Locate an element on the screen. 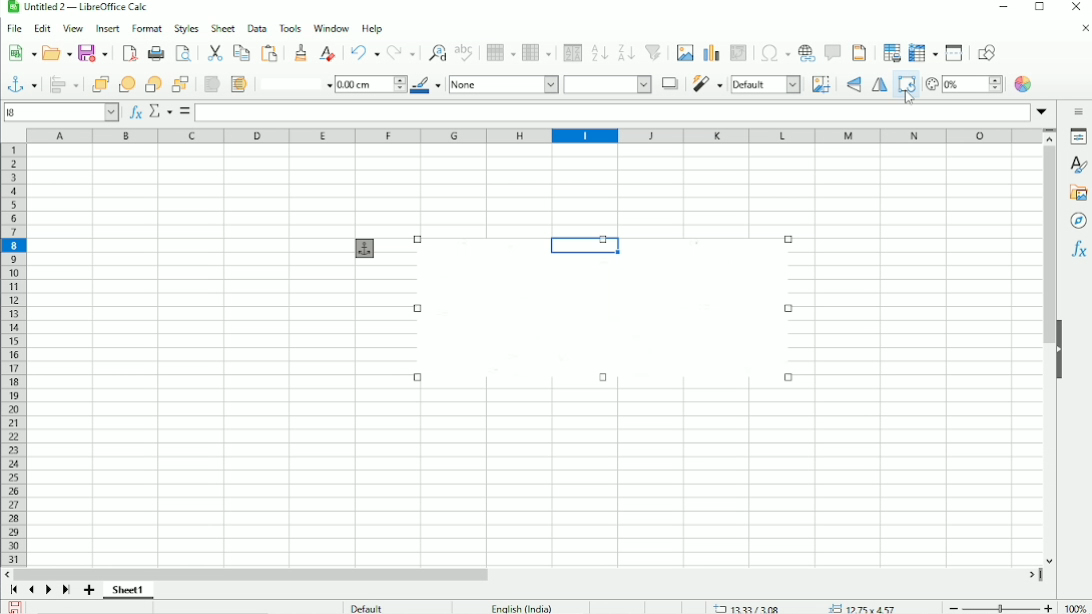 The height and width of the screenshot is (614, 1092). Freeze rows and columns is located at coordinates (923, 53).